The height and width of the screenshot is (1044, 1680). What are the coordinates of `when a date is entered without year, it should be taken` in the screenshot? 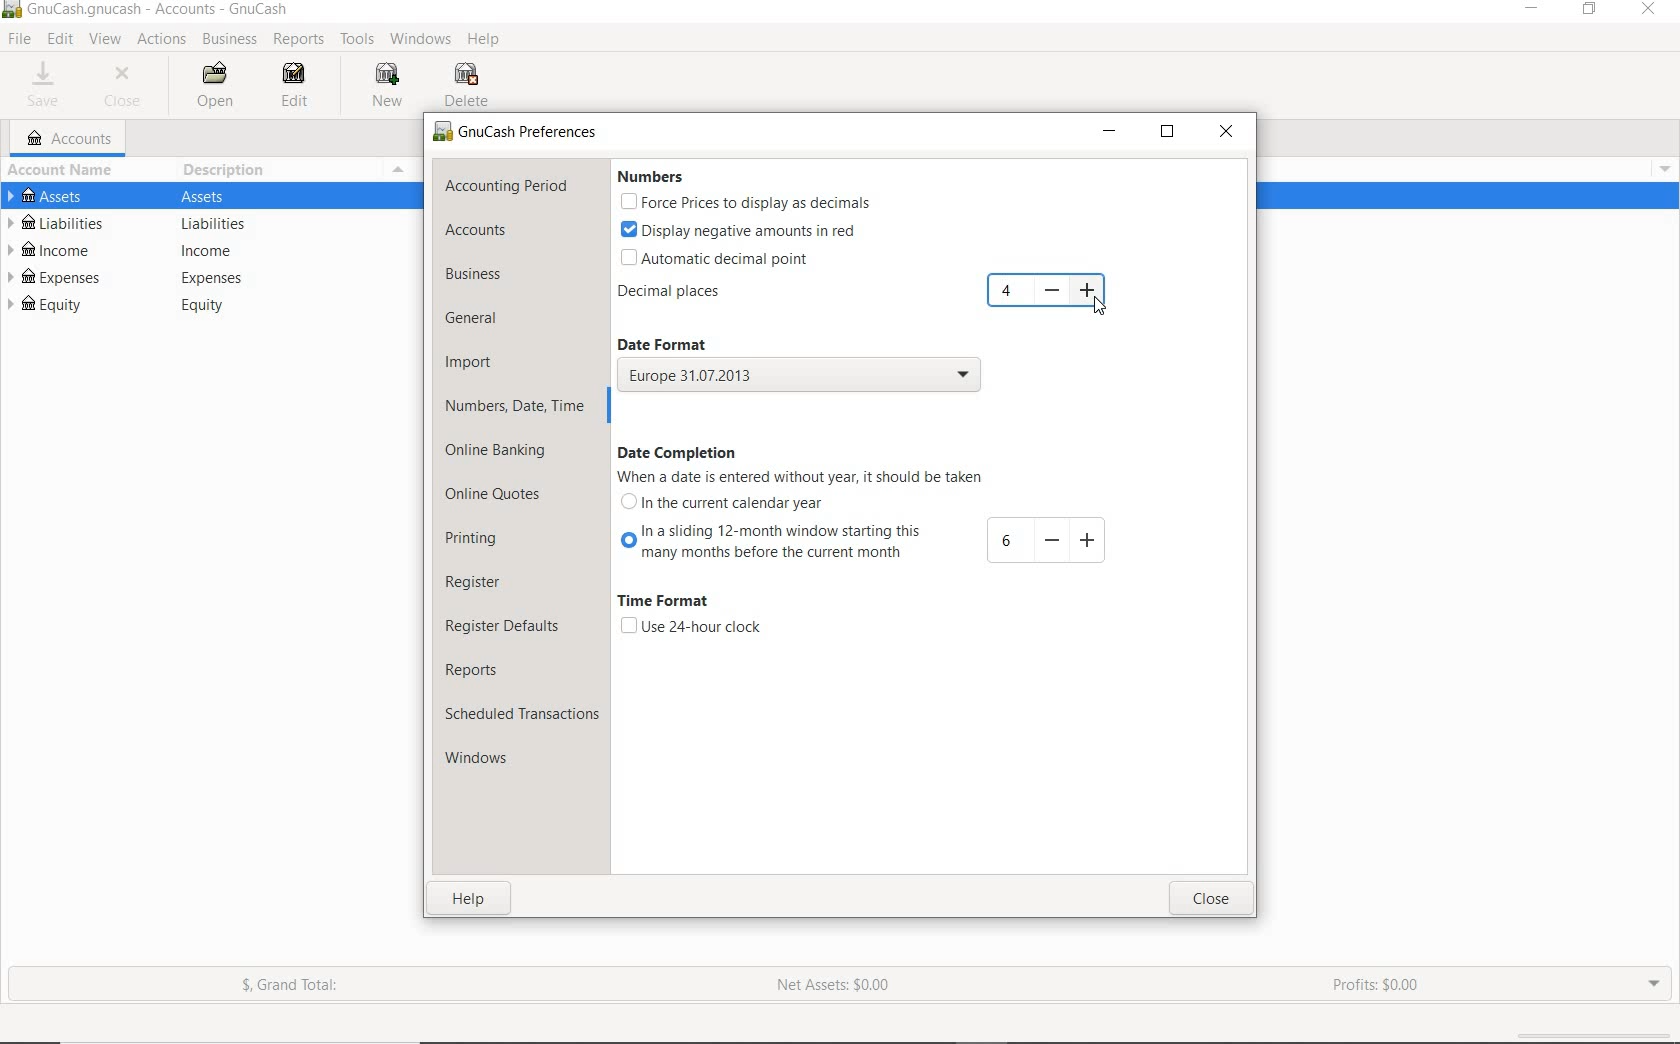 It's located at (798, 478).